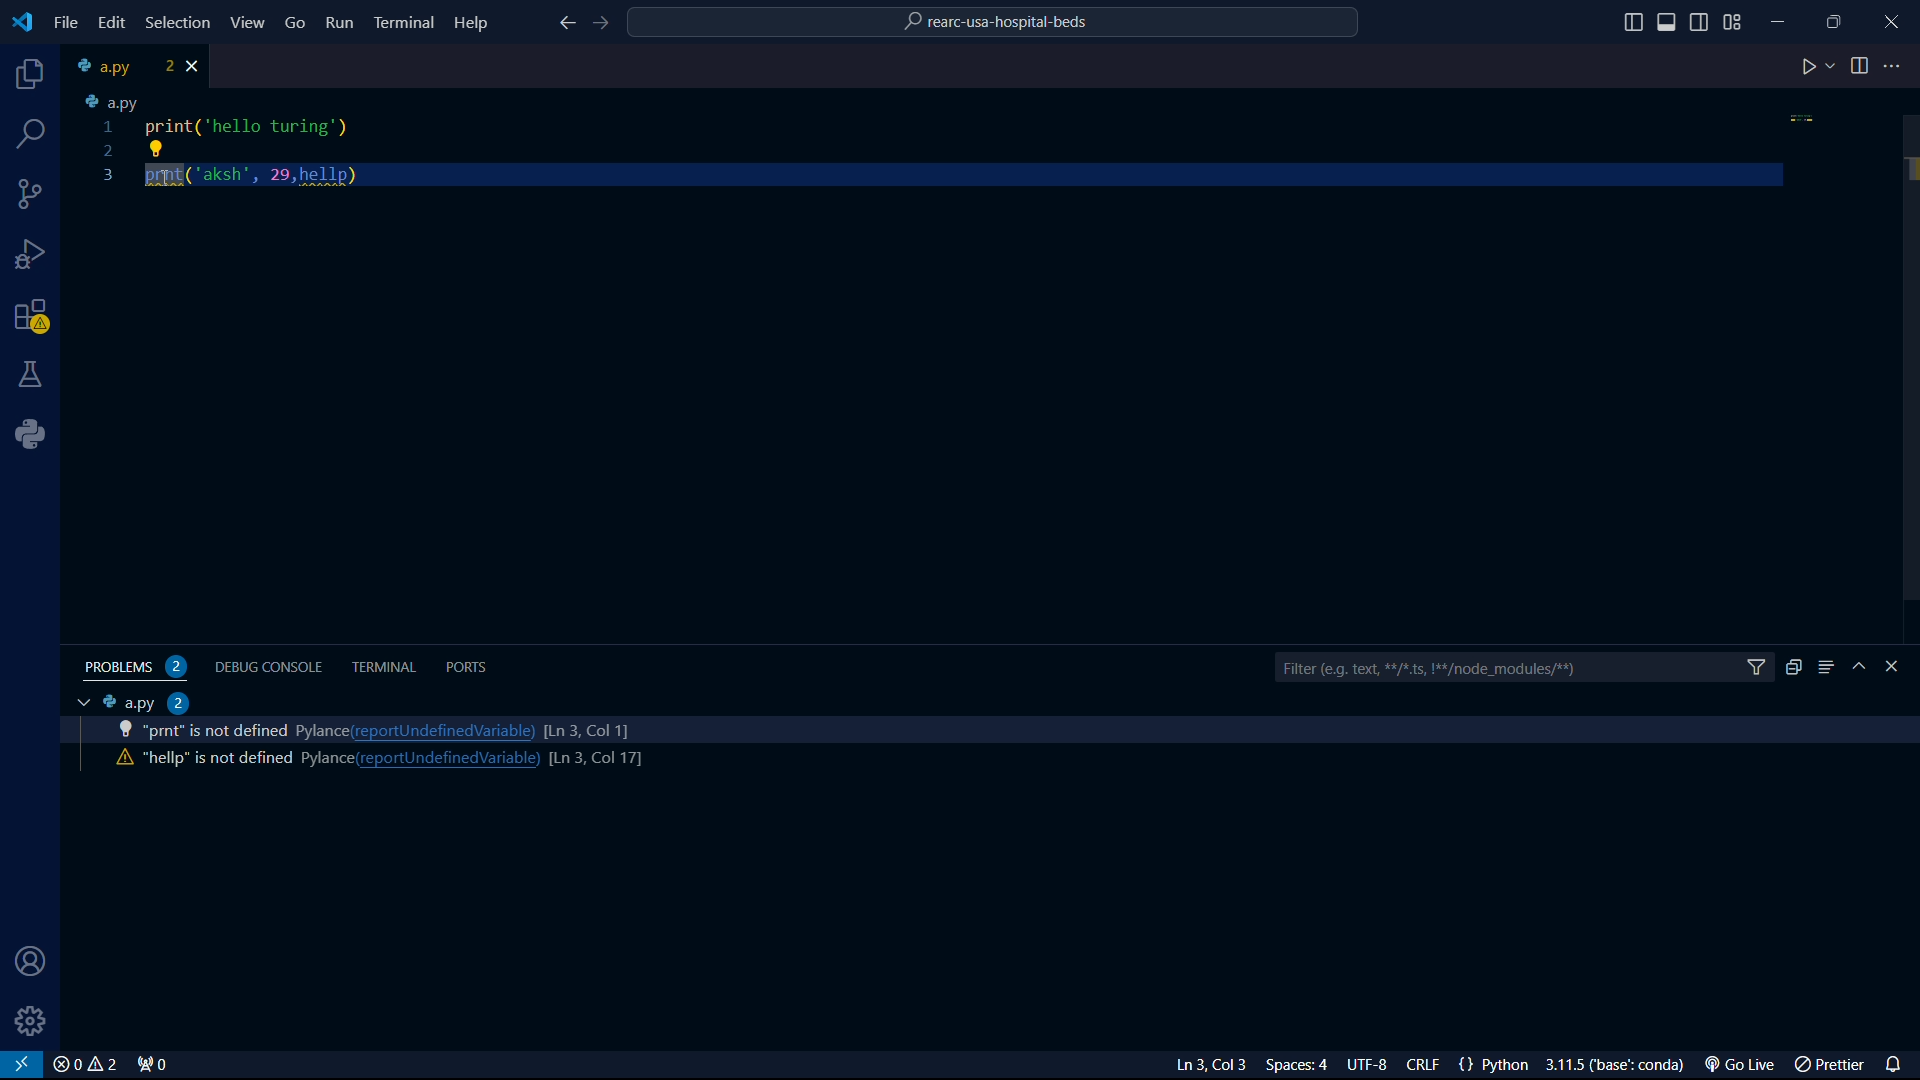  I want to click on ports, so click(471, 666).